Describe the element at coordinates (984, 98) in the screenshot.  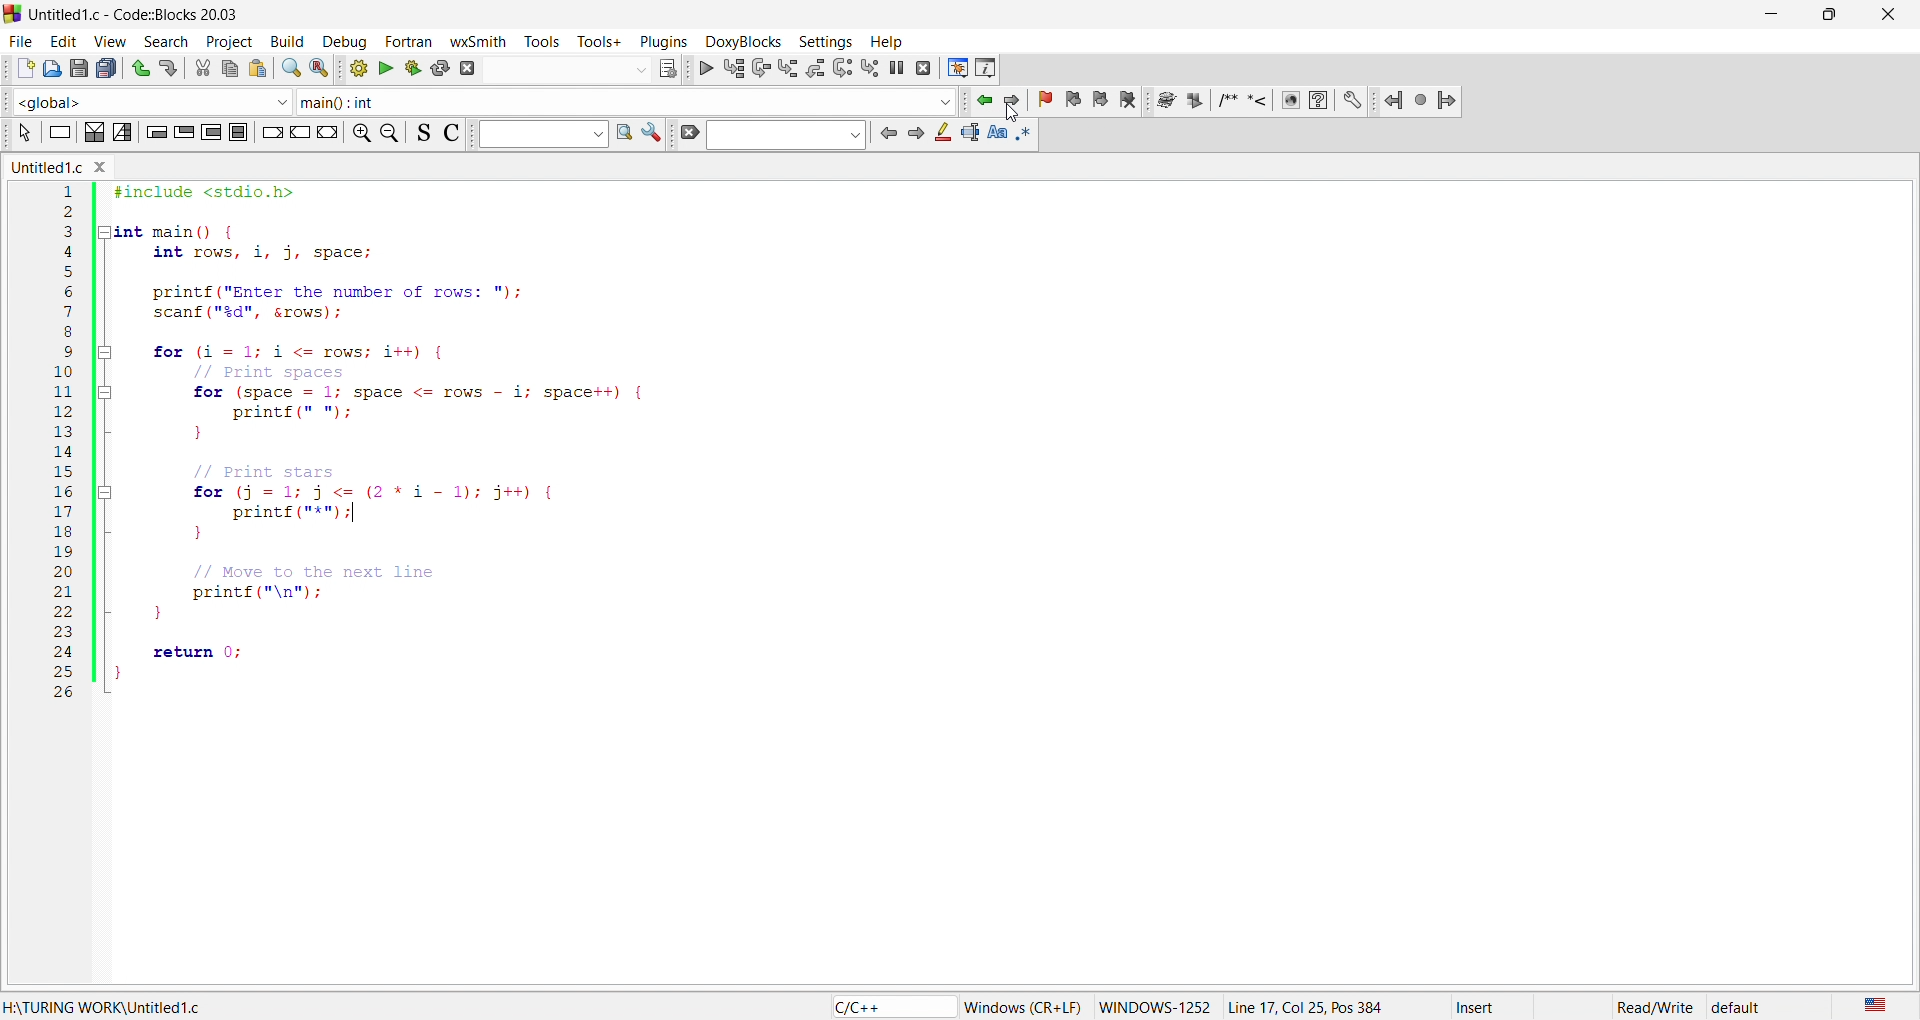
I see `jump backward` at that location.